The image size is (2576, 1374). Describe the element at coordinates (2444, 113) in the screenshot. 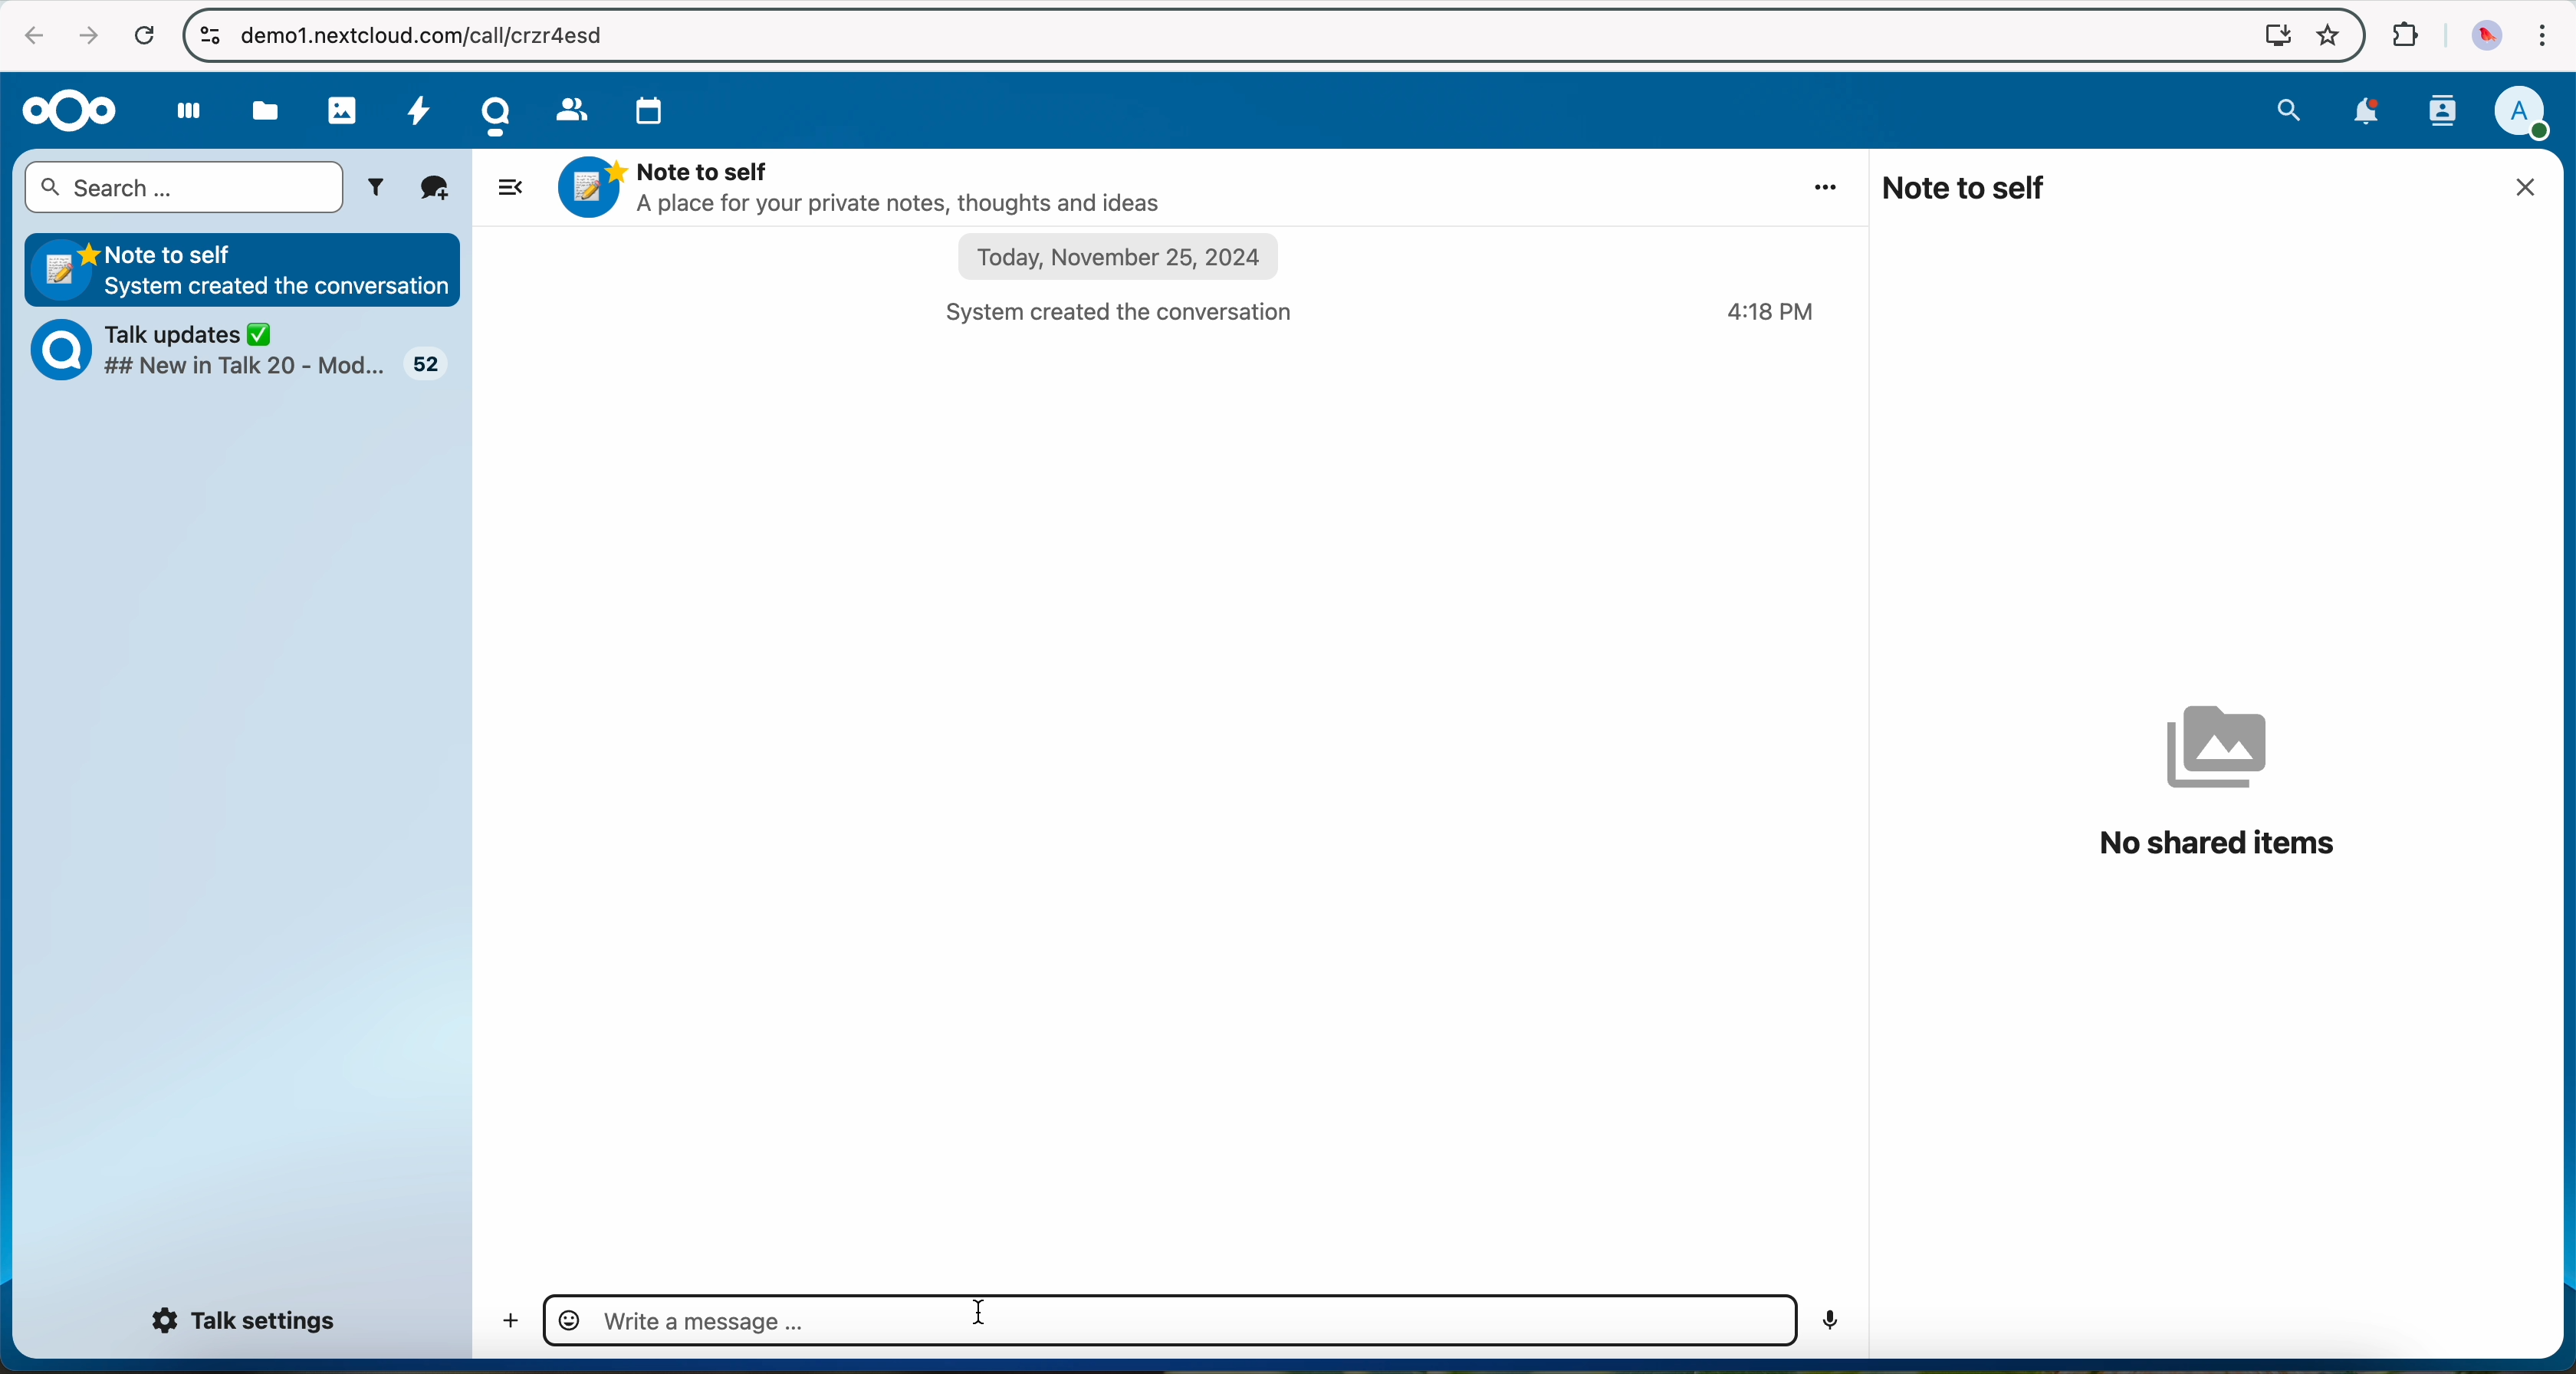

I see `contacts` at that location.